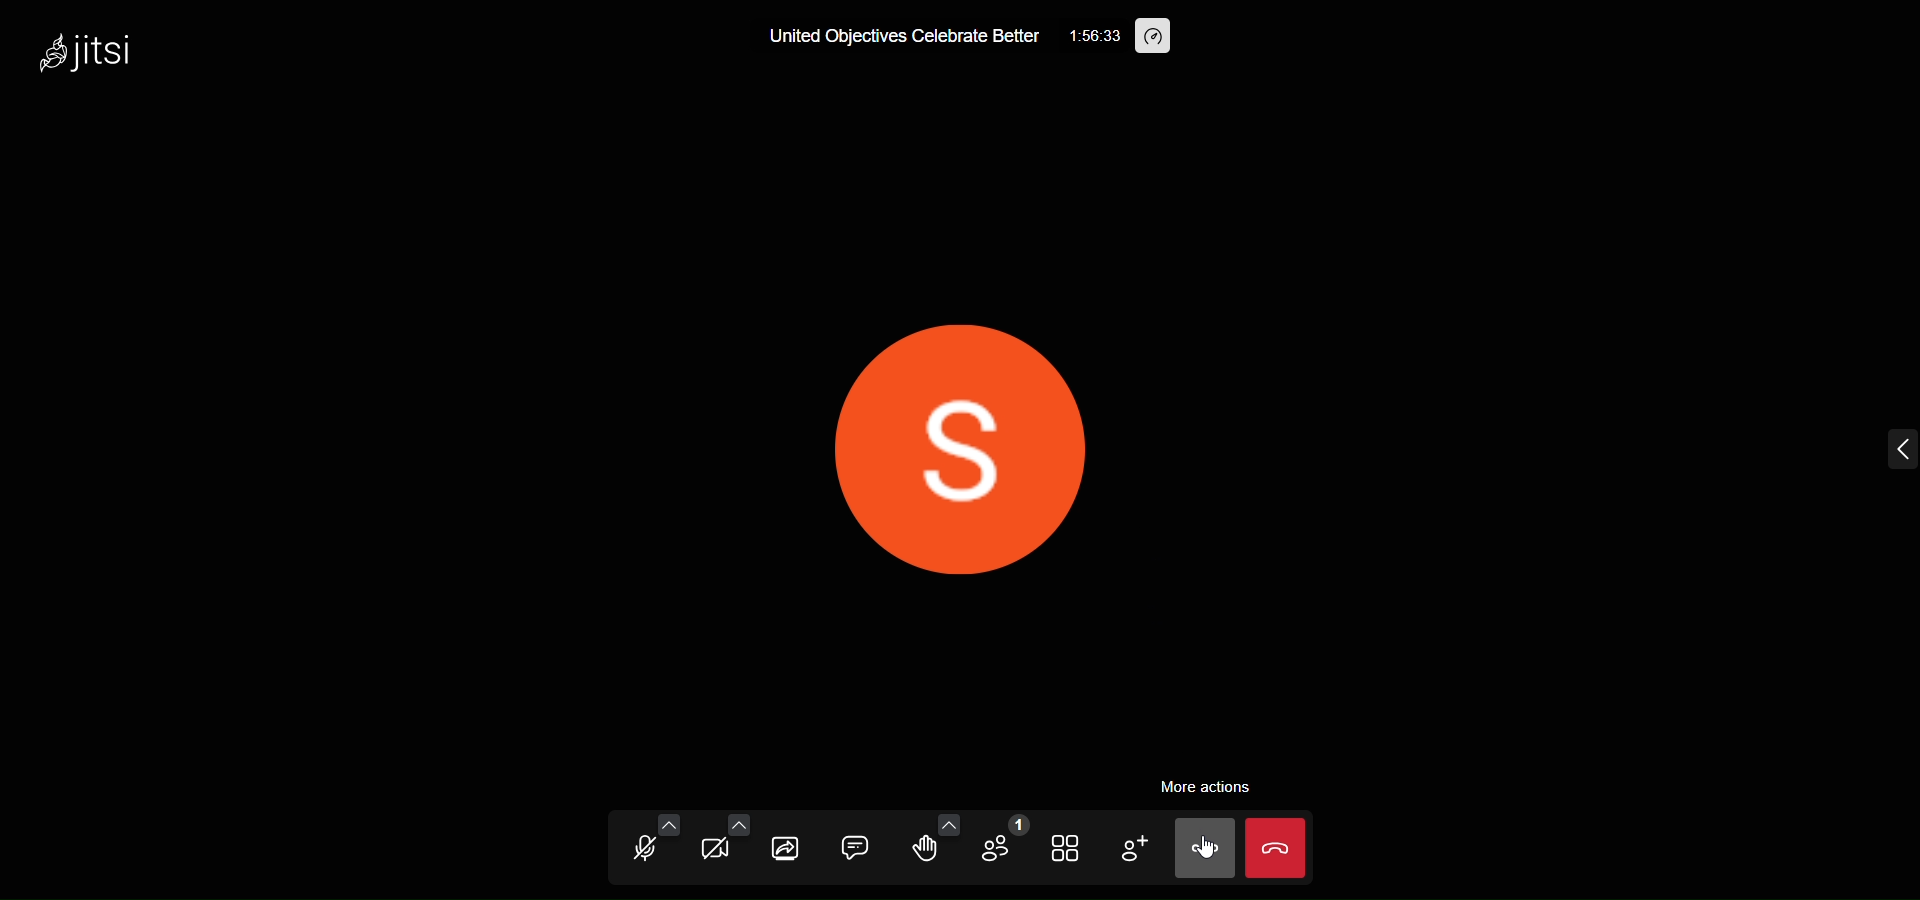  I want to click on chat, so click(856, 849).